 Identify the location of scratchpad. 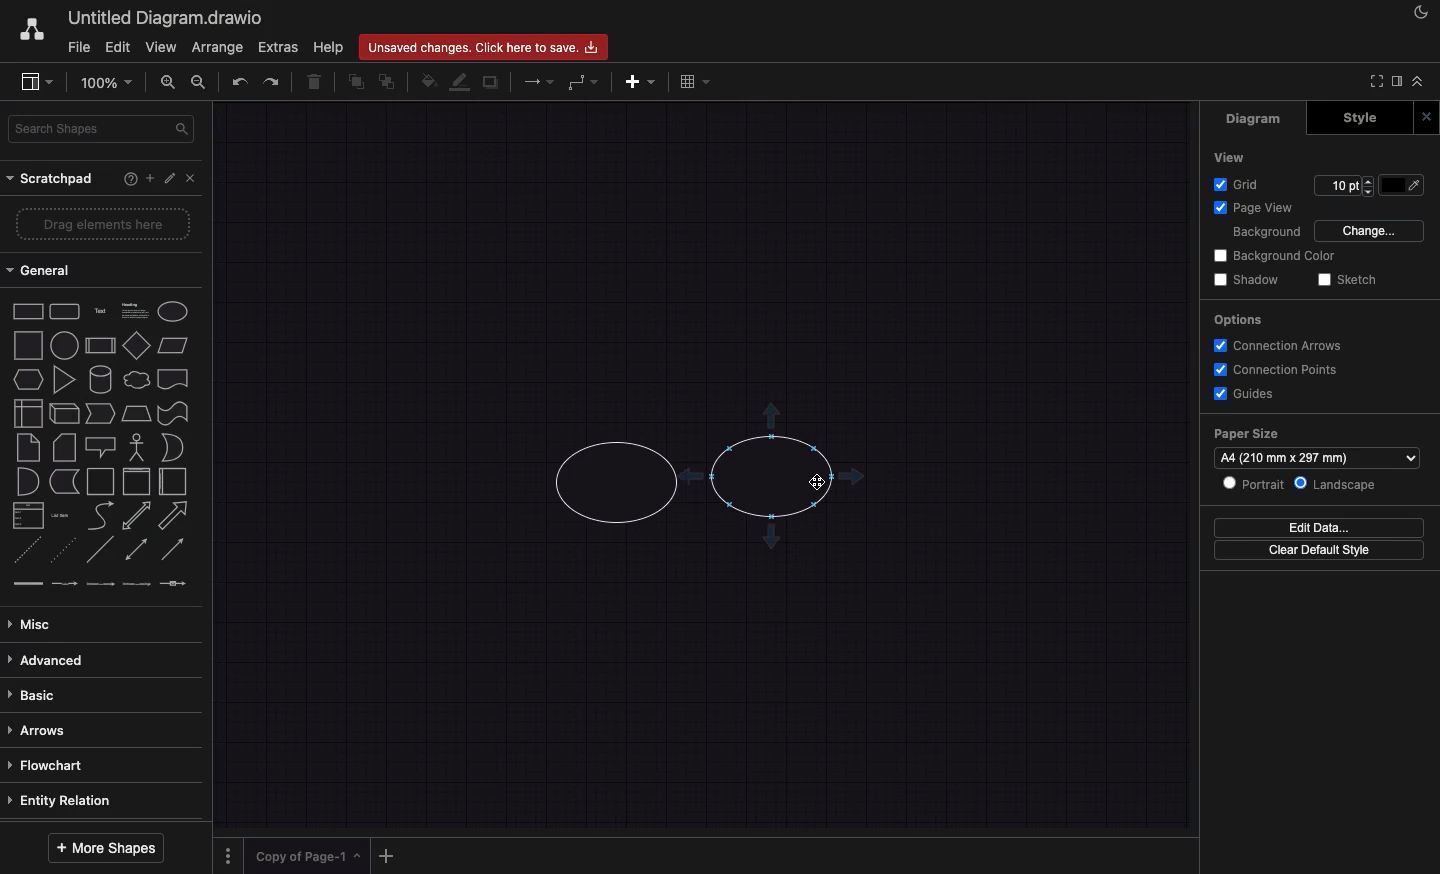
(52, 180).